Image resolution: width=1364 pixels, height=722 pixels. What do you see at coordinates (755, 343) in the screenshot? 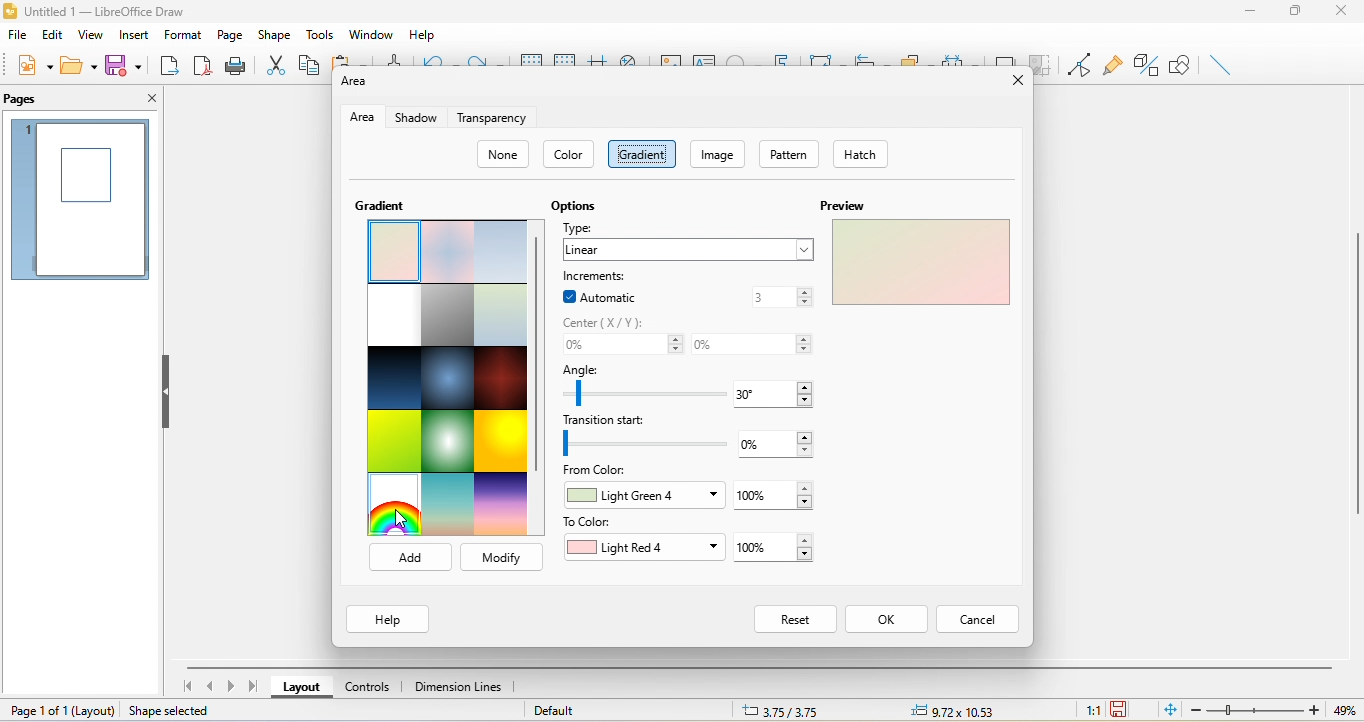
I see `0%` at bounding box center [755, 343].